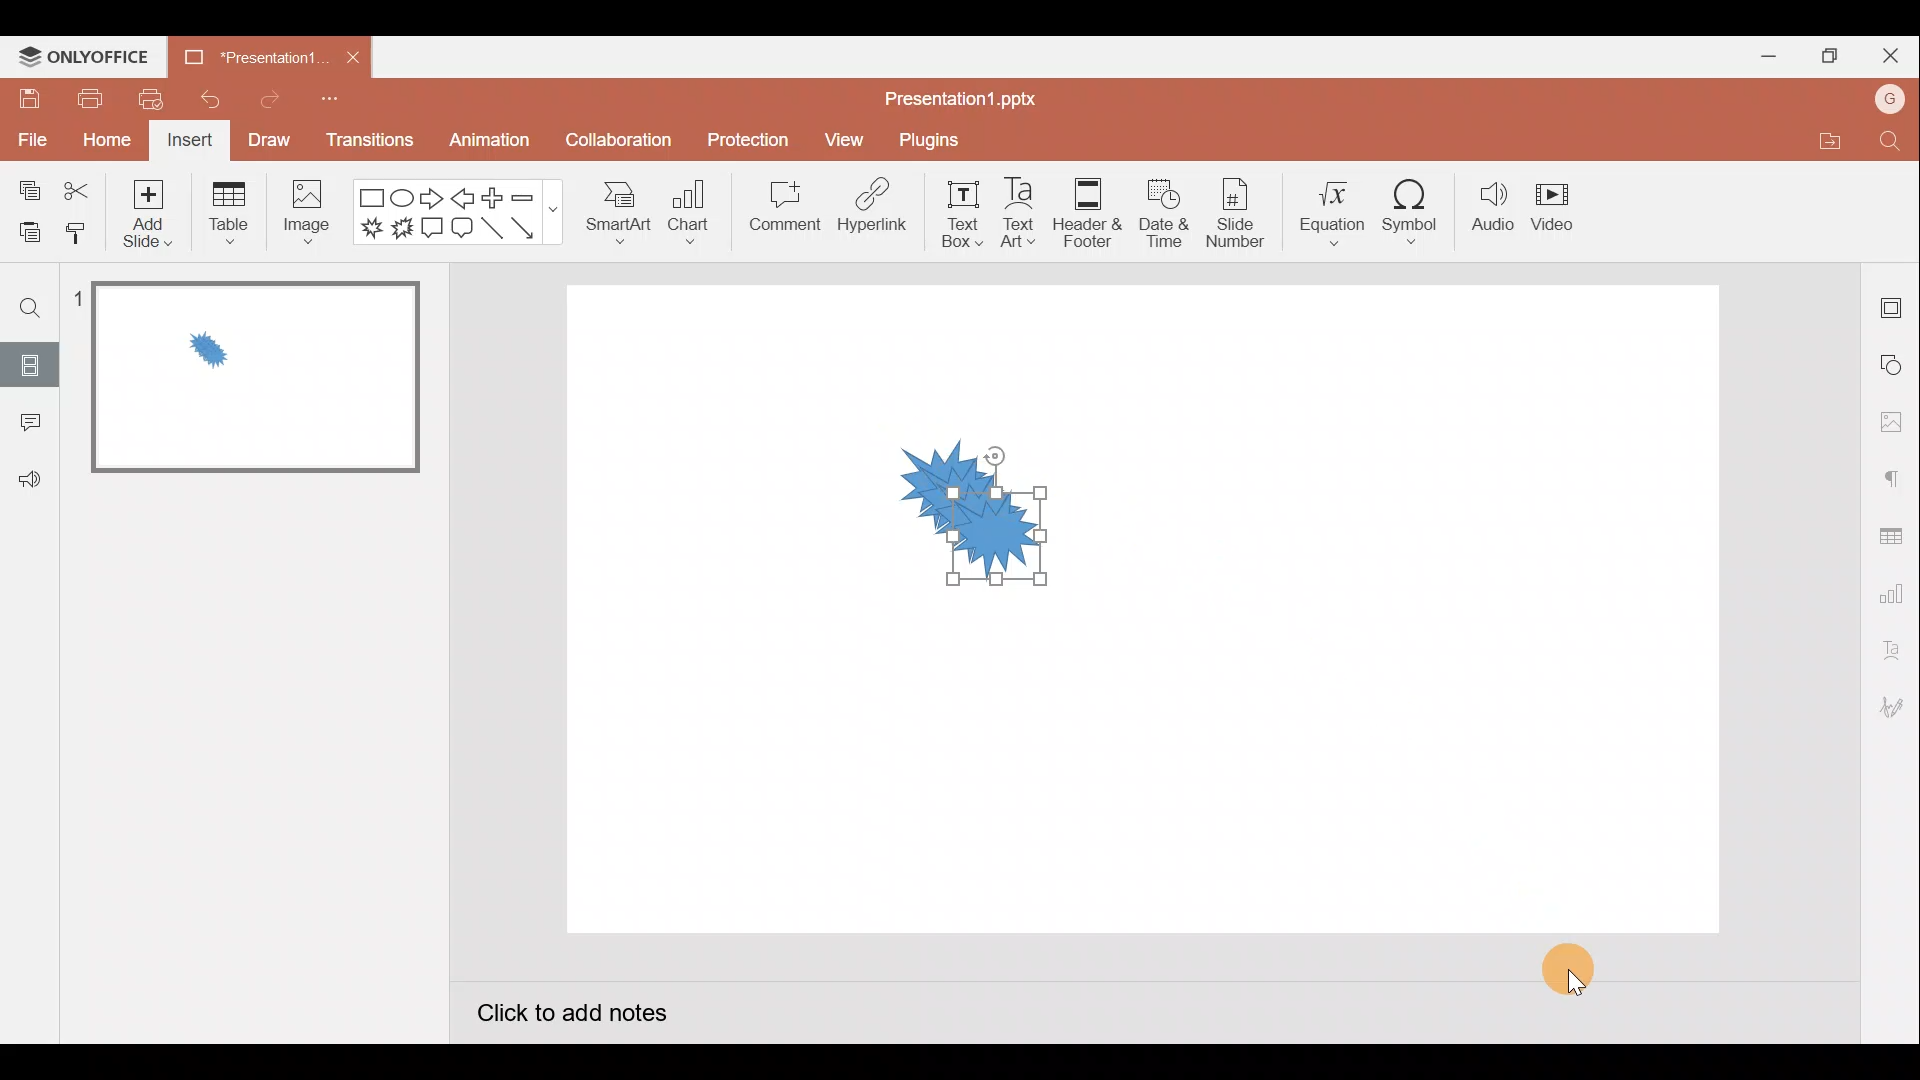 This screenshot has height=1080, width=1920. What do you see at coordinates (192, 141) in the screenshot?
I see `Insert` at bounding box center [192, 141].